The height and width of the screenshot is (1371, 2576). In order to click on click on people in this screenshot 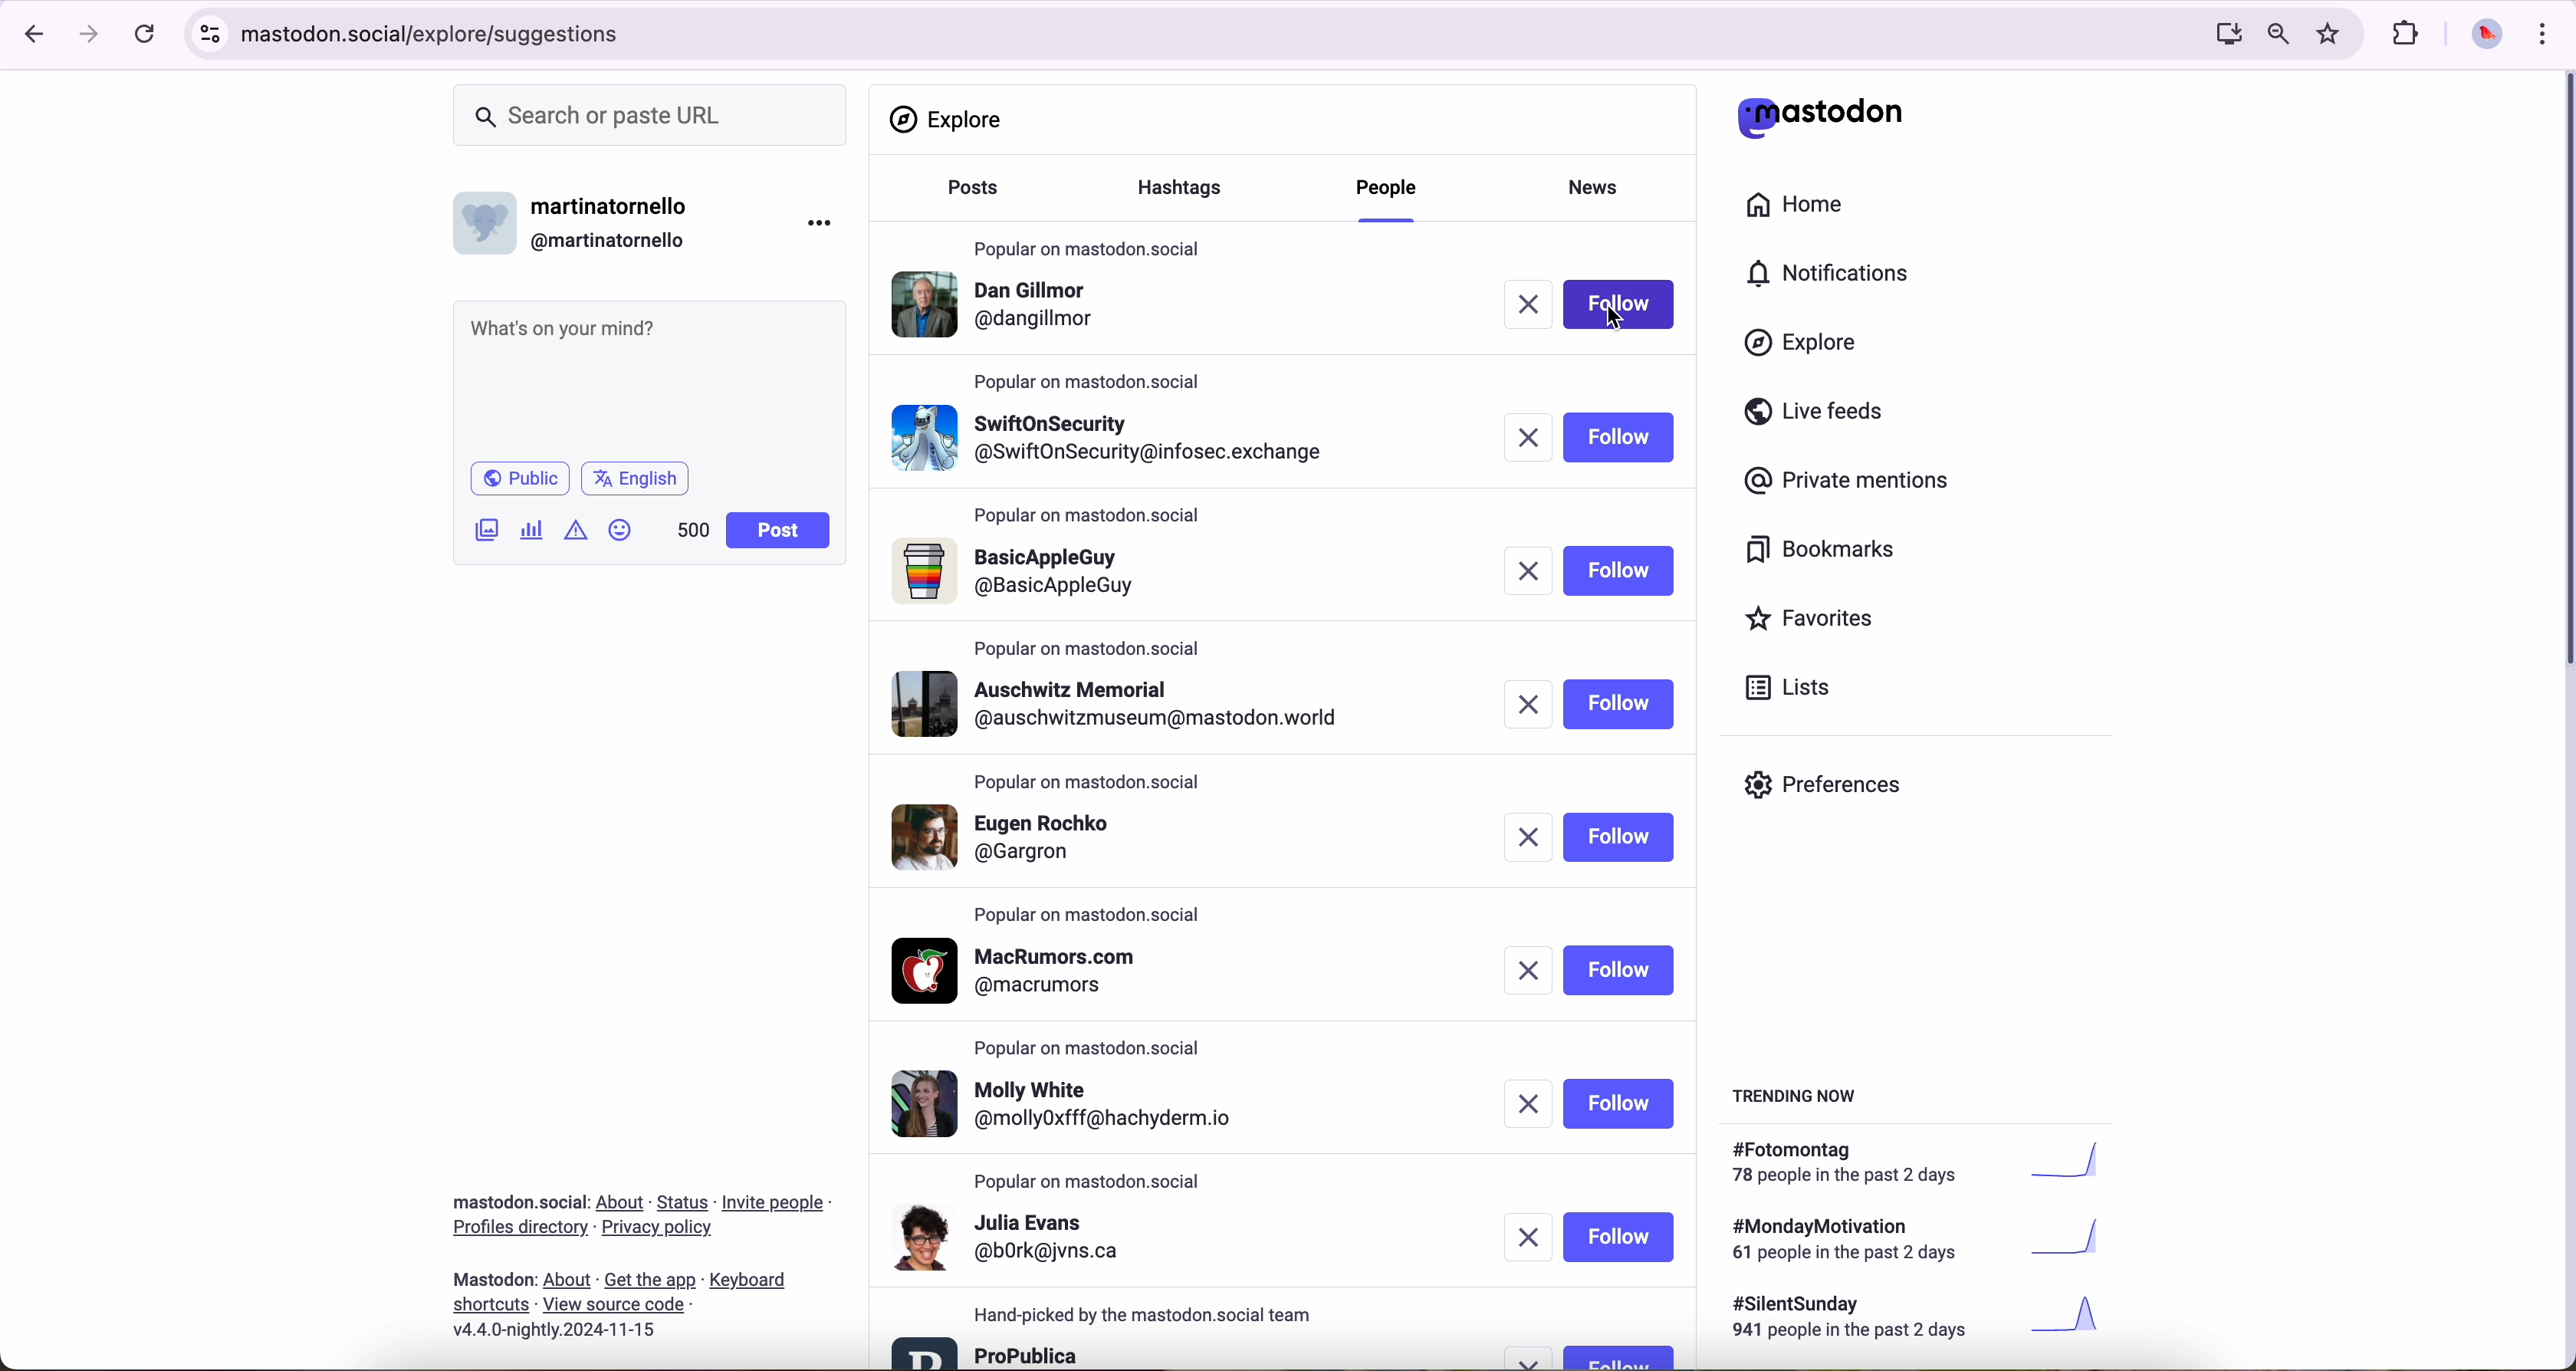, I will do `click(1391, 198)`.